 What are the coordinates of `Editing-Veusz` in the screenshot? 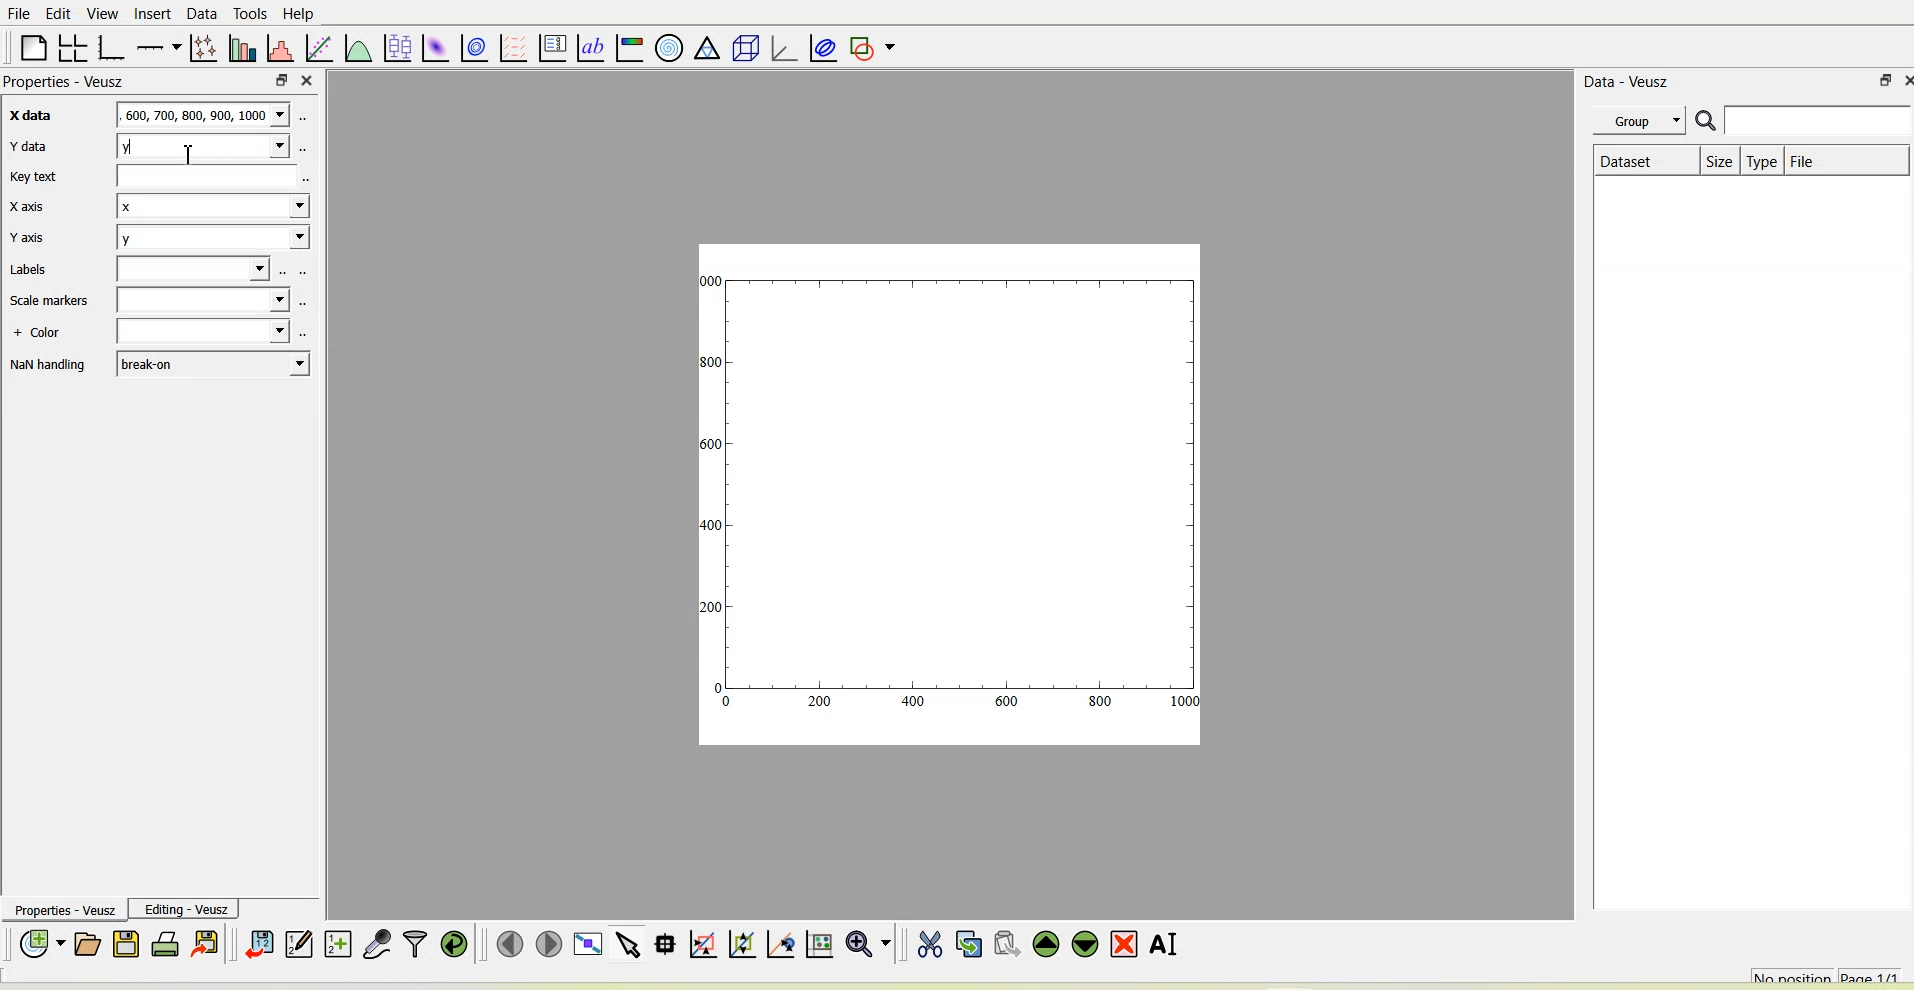 It's located at (184, 909).